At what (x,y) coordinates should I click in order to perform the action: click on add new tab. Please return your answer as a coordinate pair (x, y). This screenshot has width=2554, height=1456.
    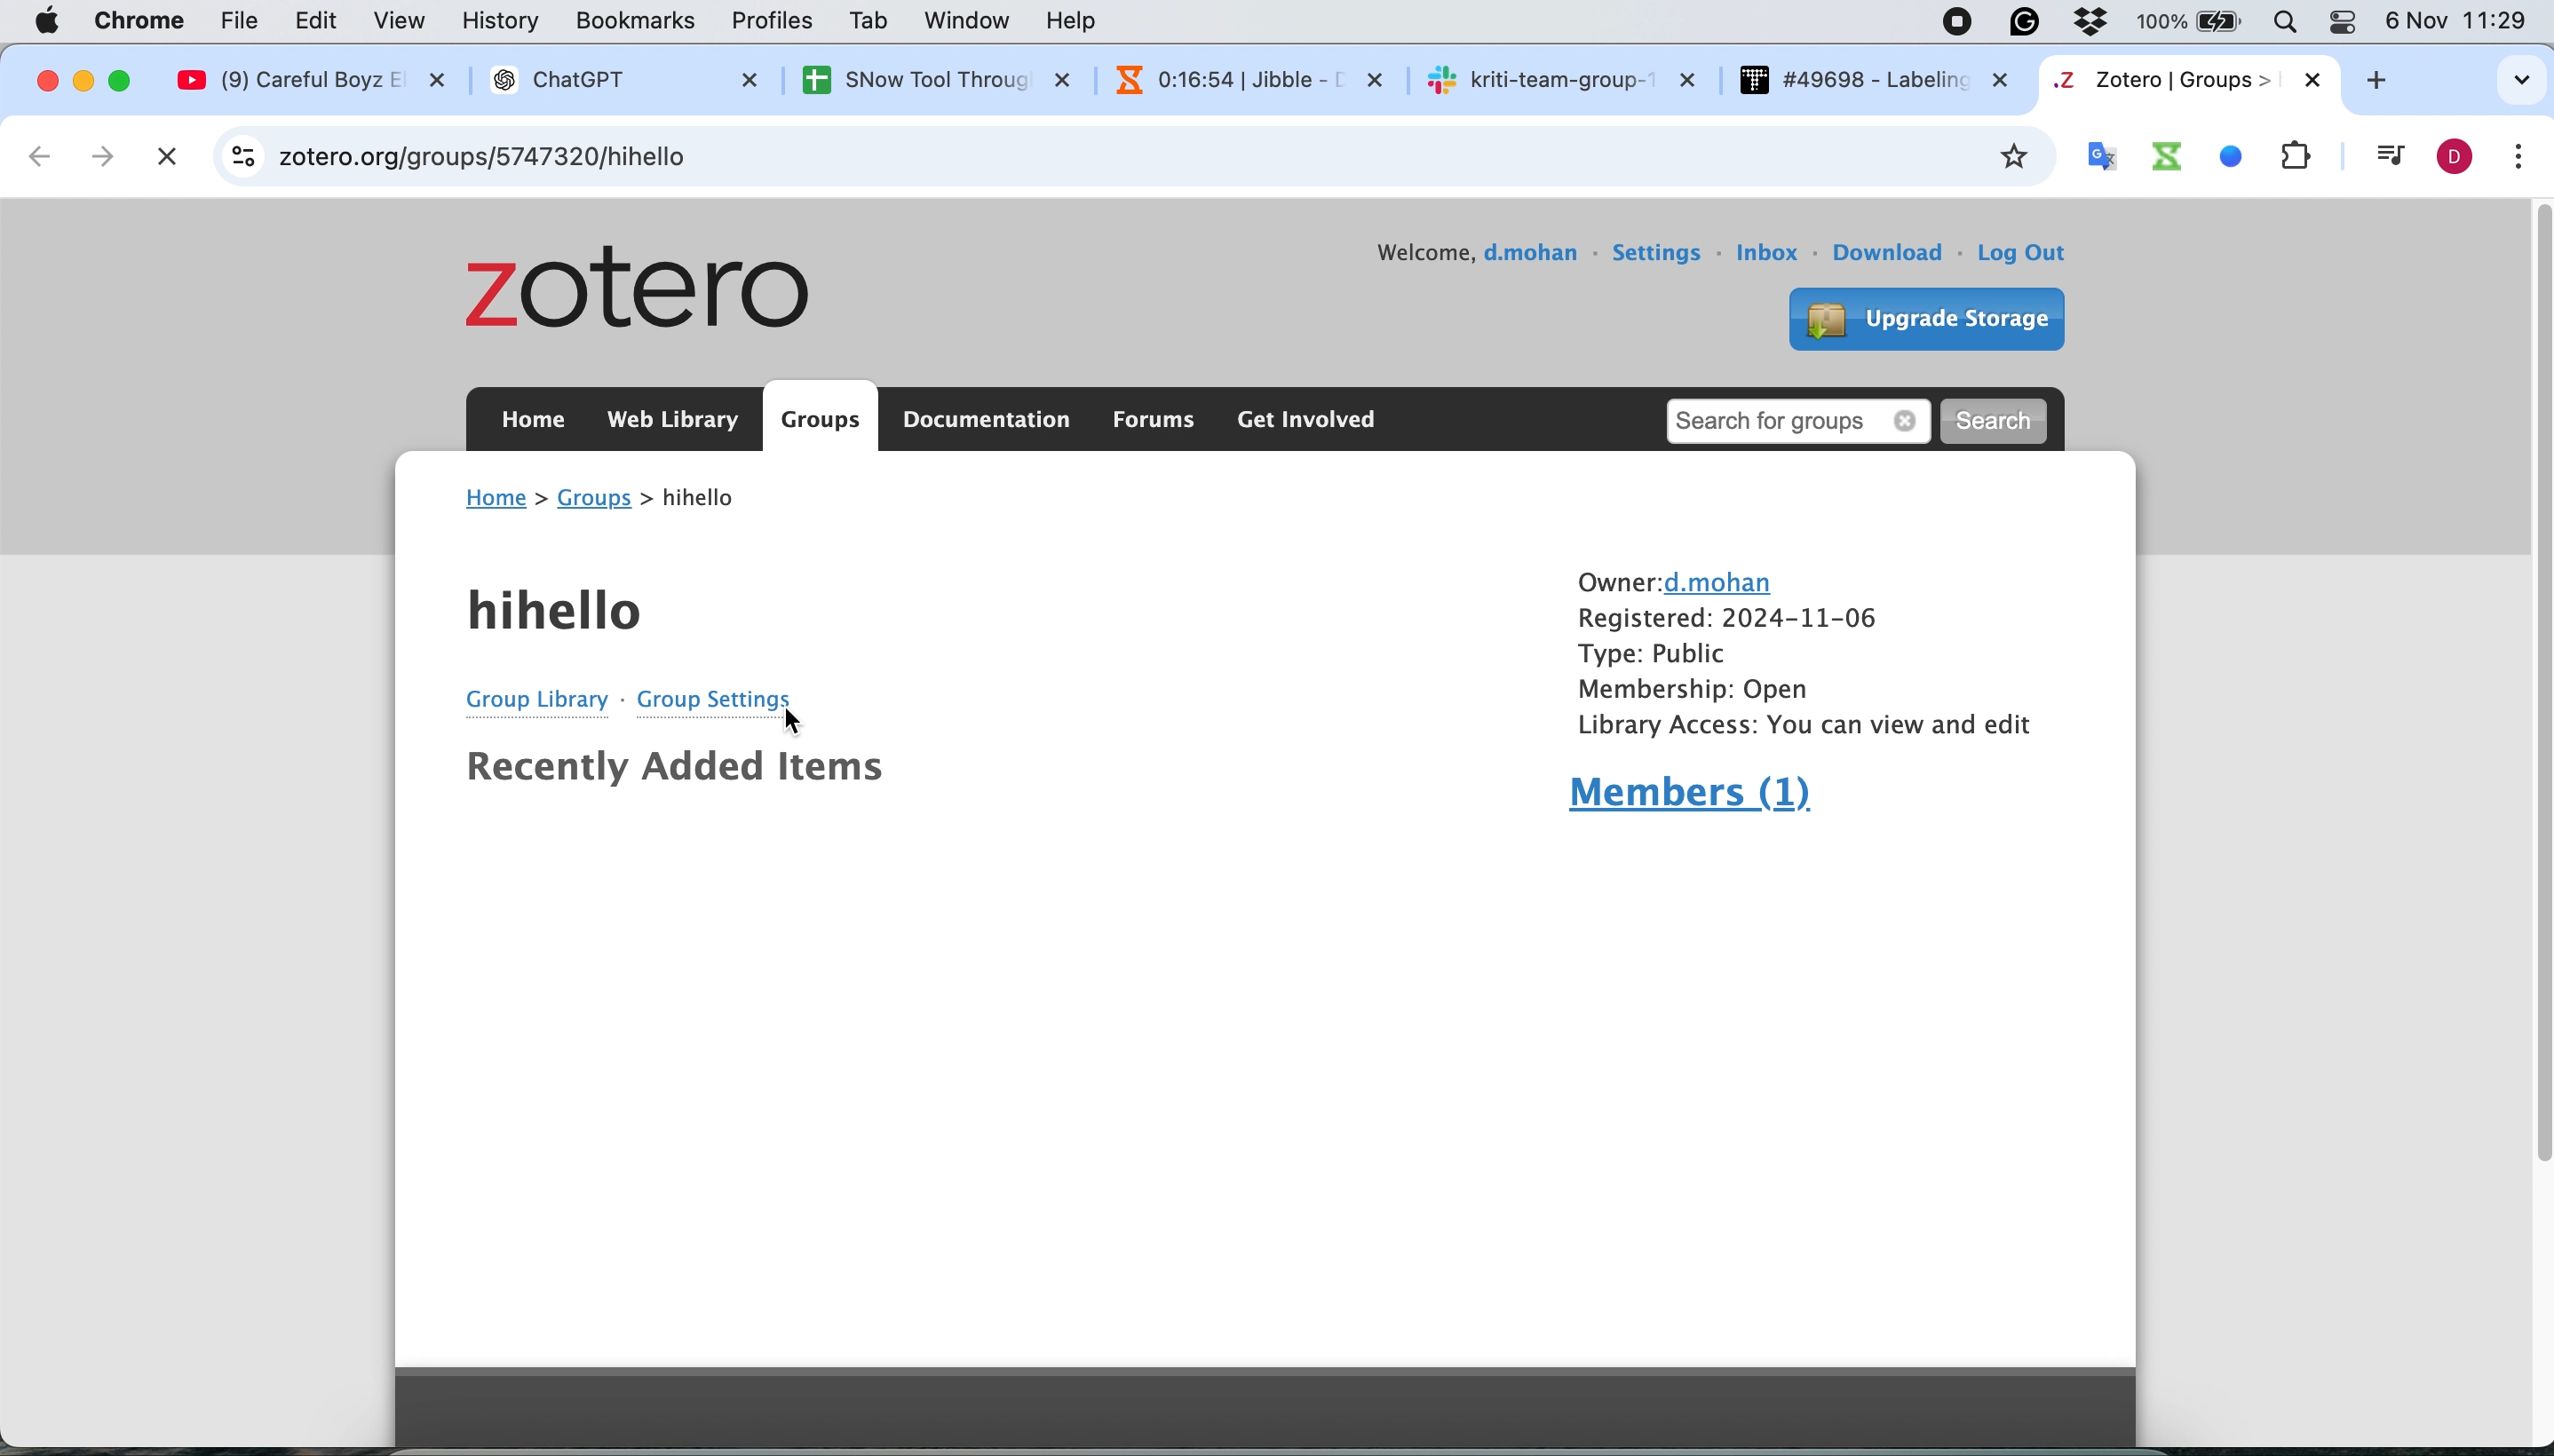
    Looking at the image, I should click on (2389, 85).